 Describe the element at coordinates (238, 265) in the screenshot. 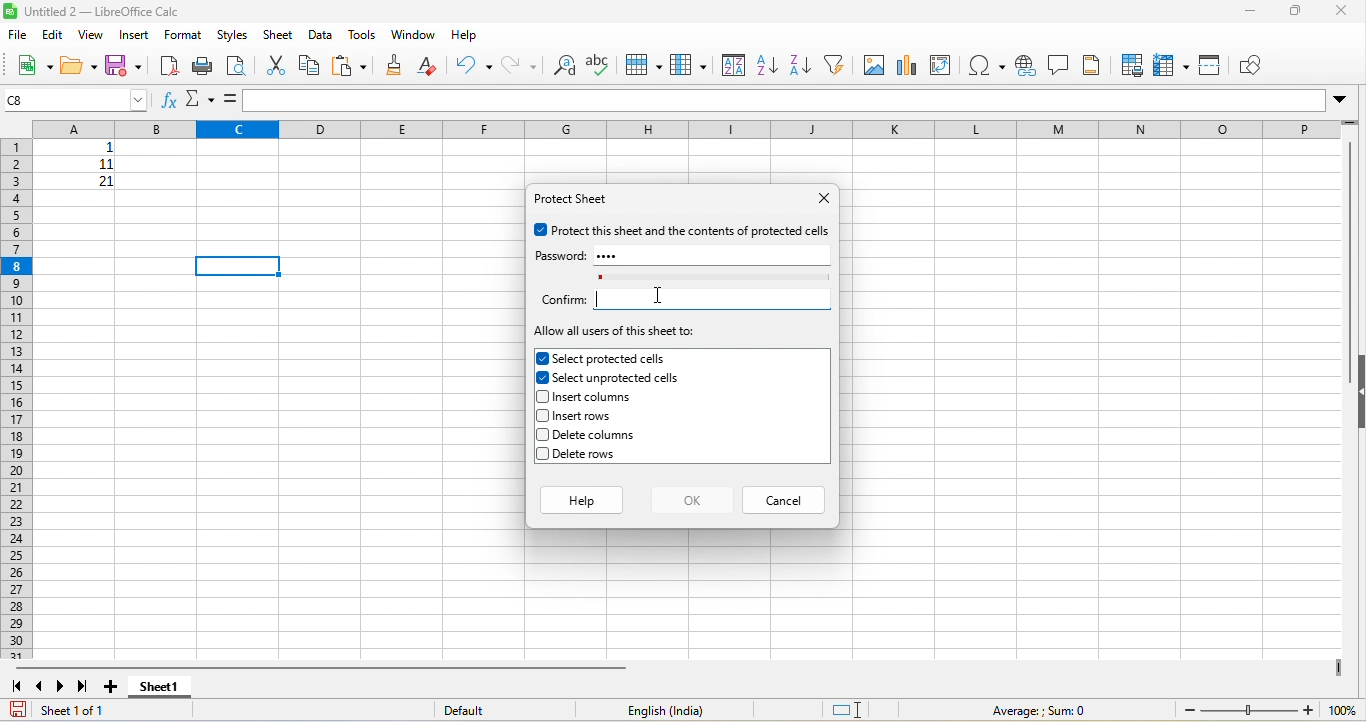

I see `selected cell` at that location.